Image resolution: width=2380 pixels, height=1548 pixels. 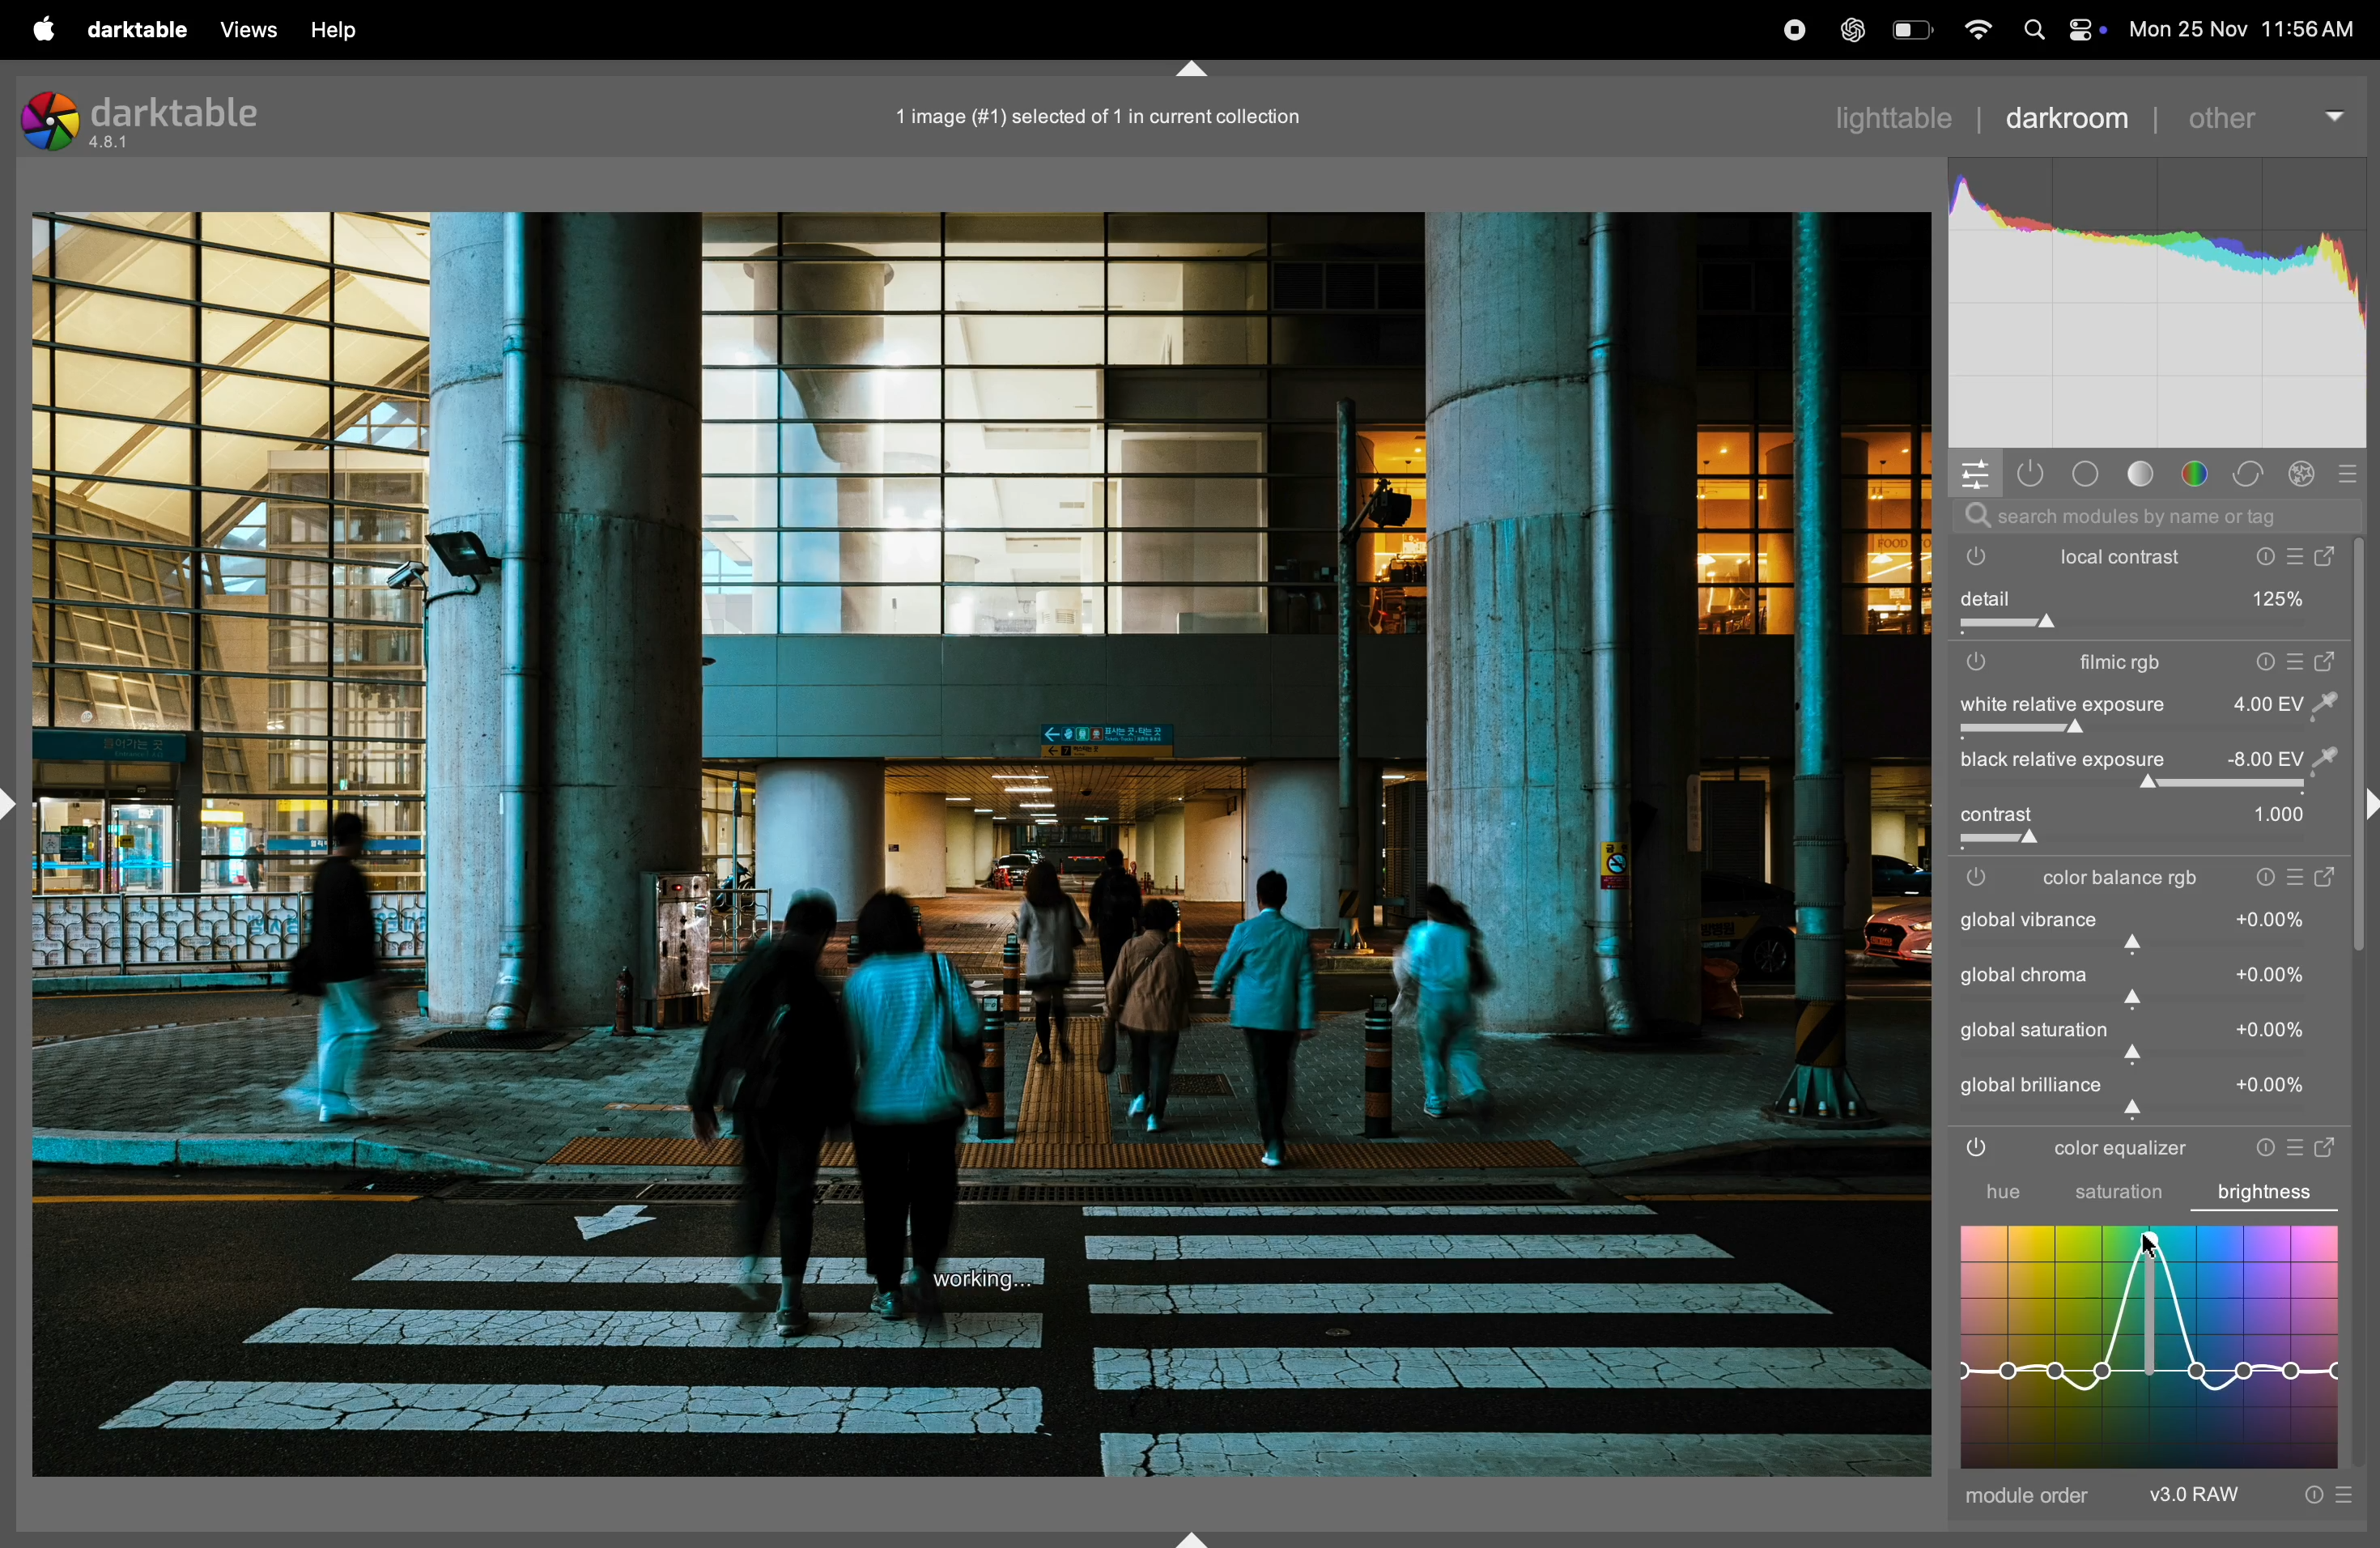 What do you see at coordinates (1797, 28) in the screenshot?
I see `record` at bounding box center [1797, 28].